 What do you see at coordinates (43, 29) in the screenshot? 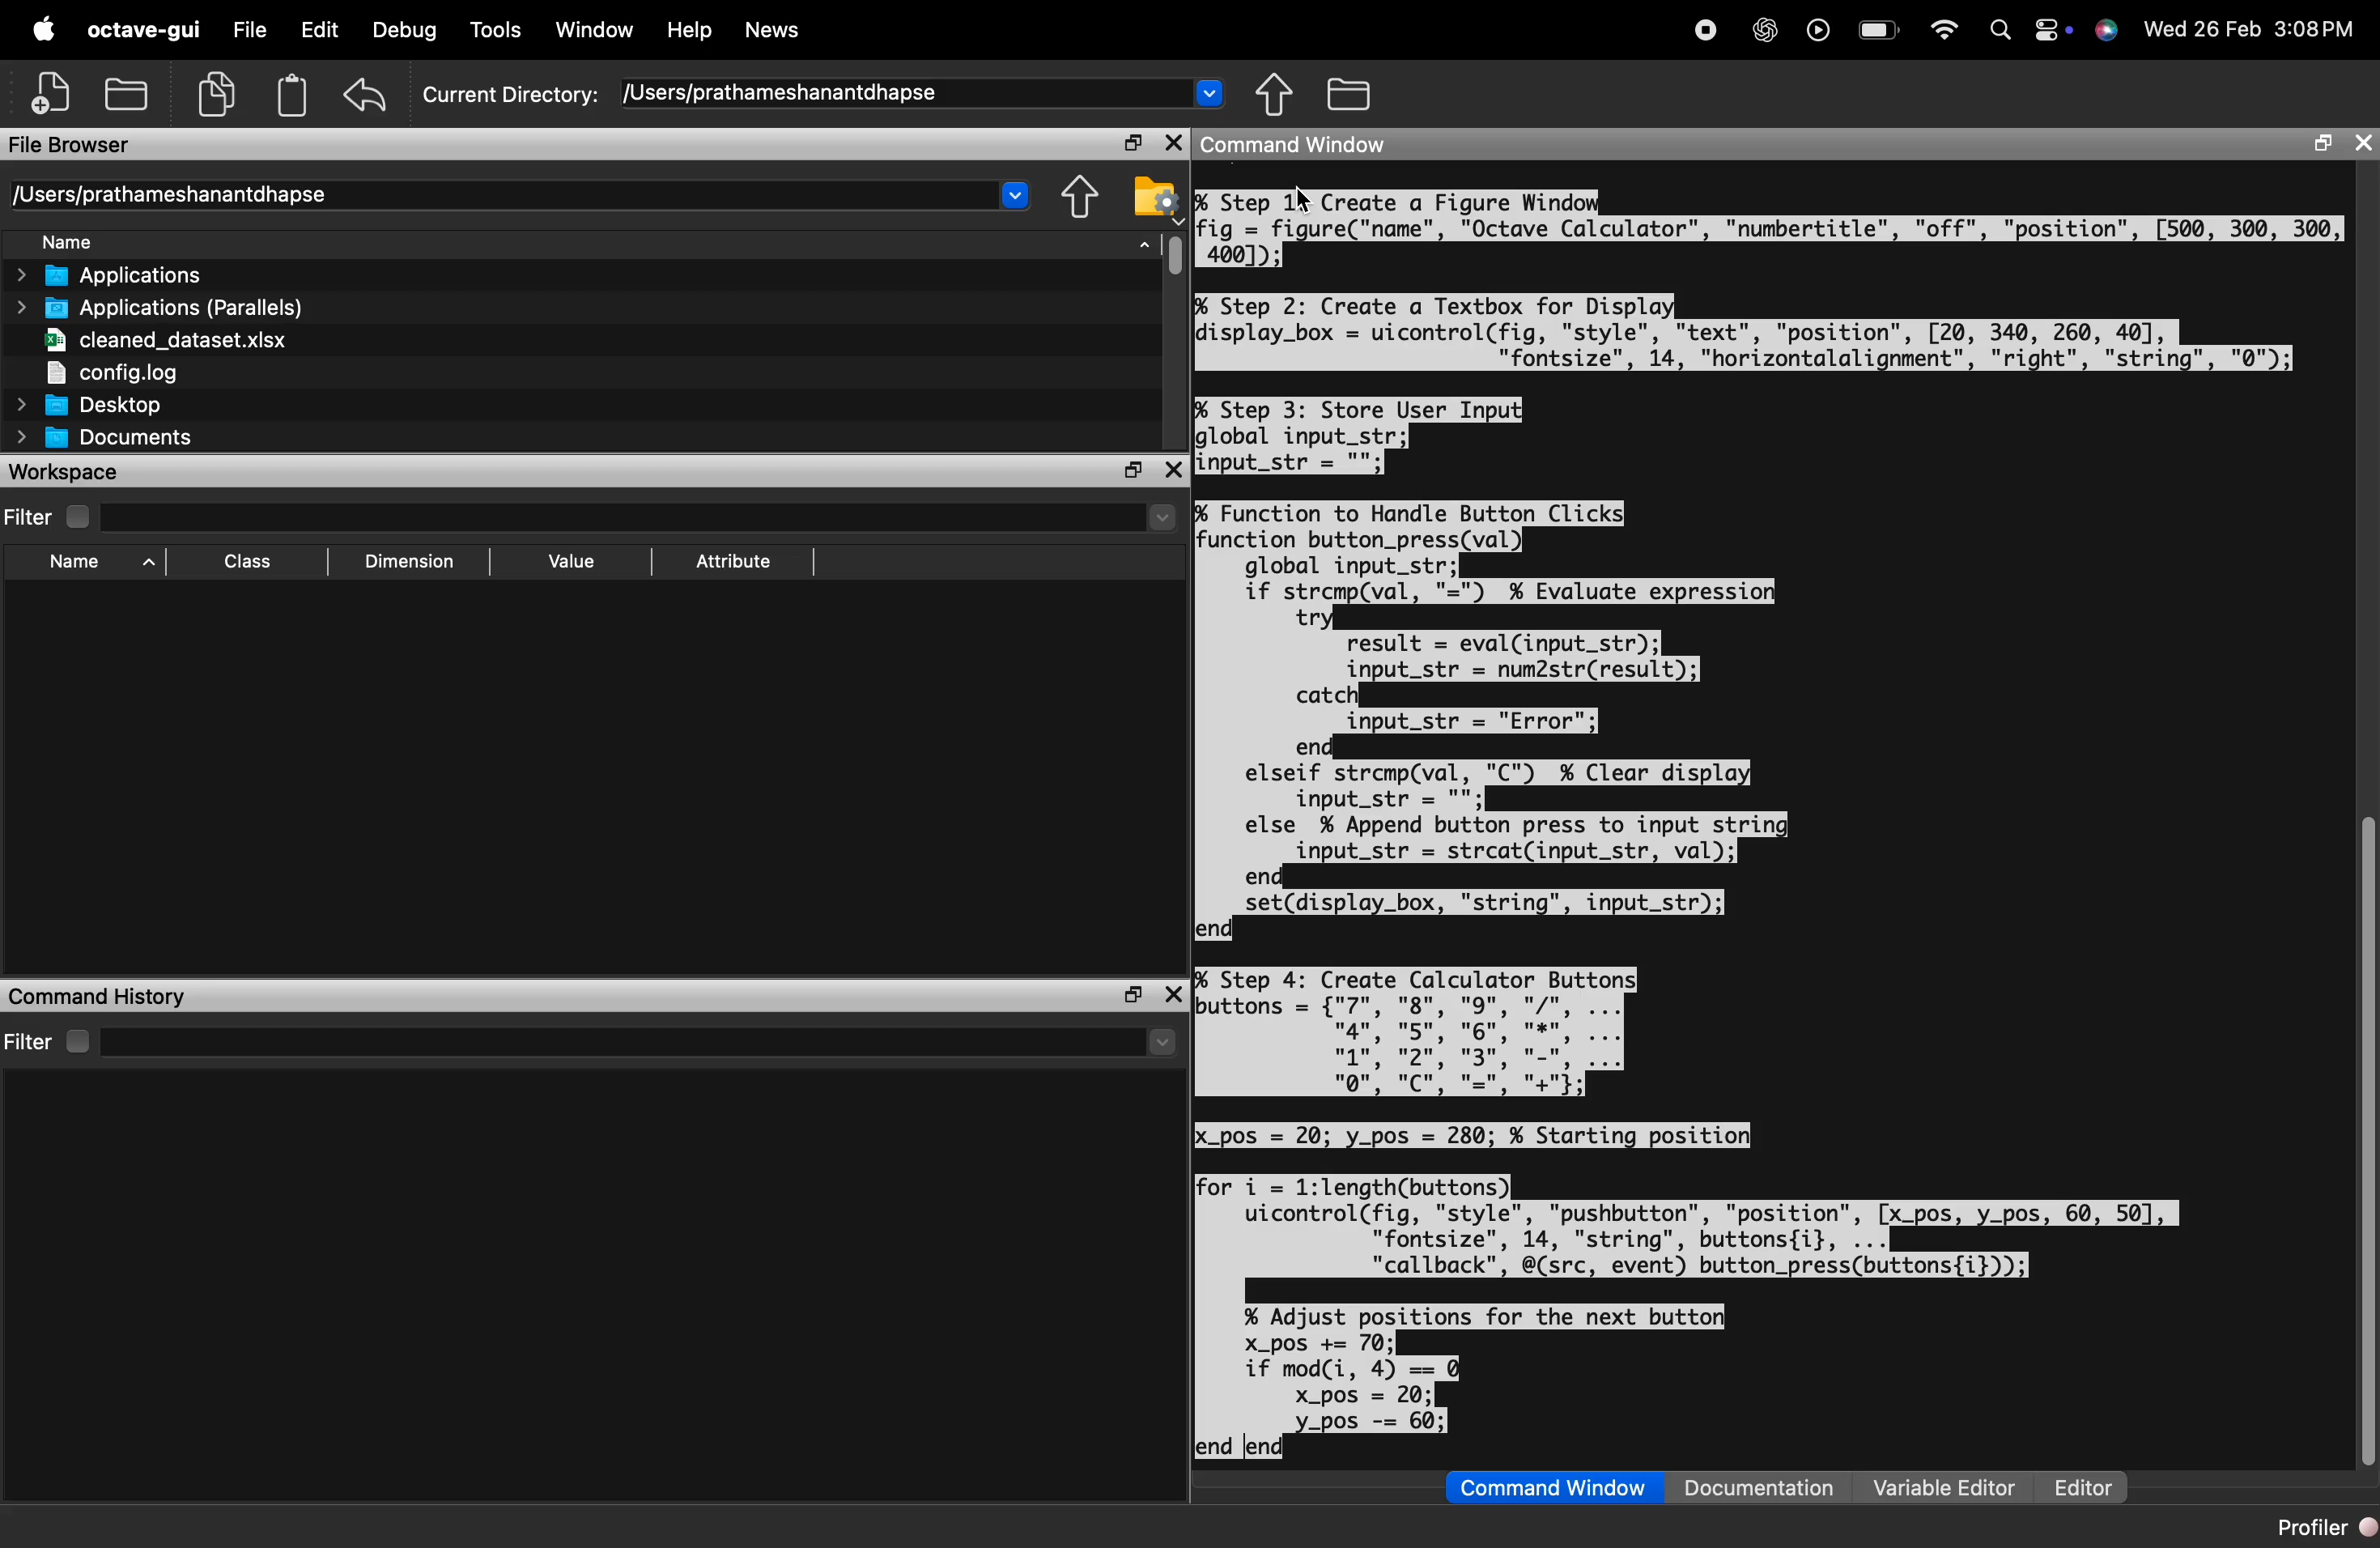
I see `apple` at bounding box center [43, 29].